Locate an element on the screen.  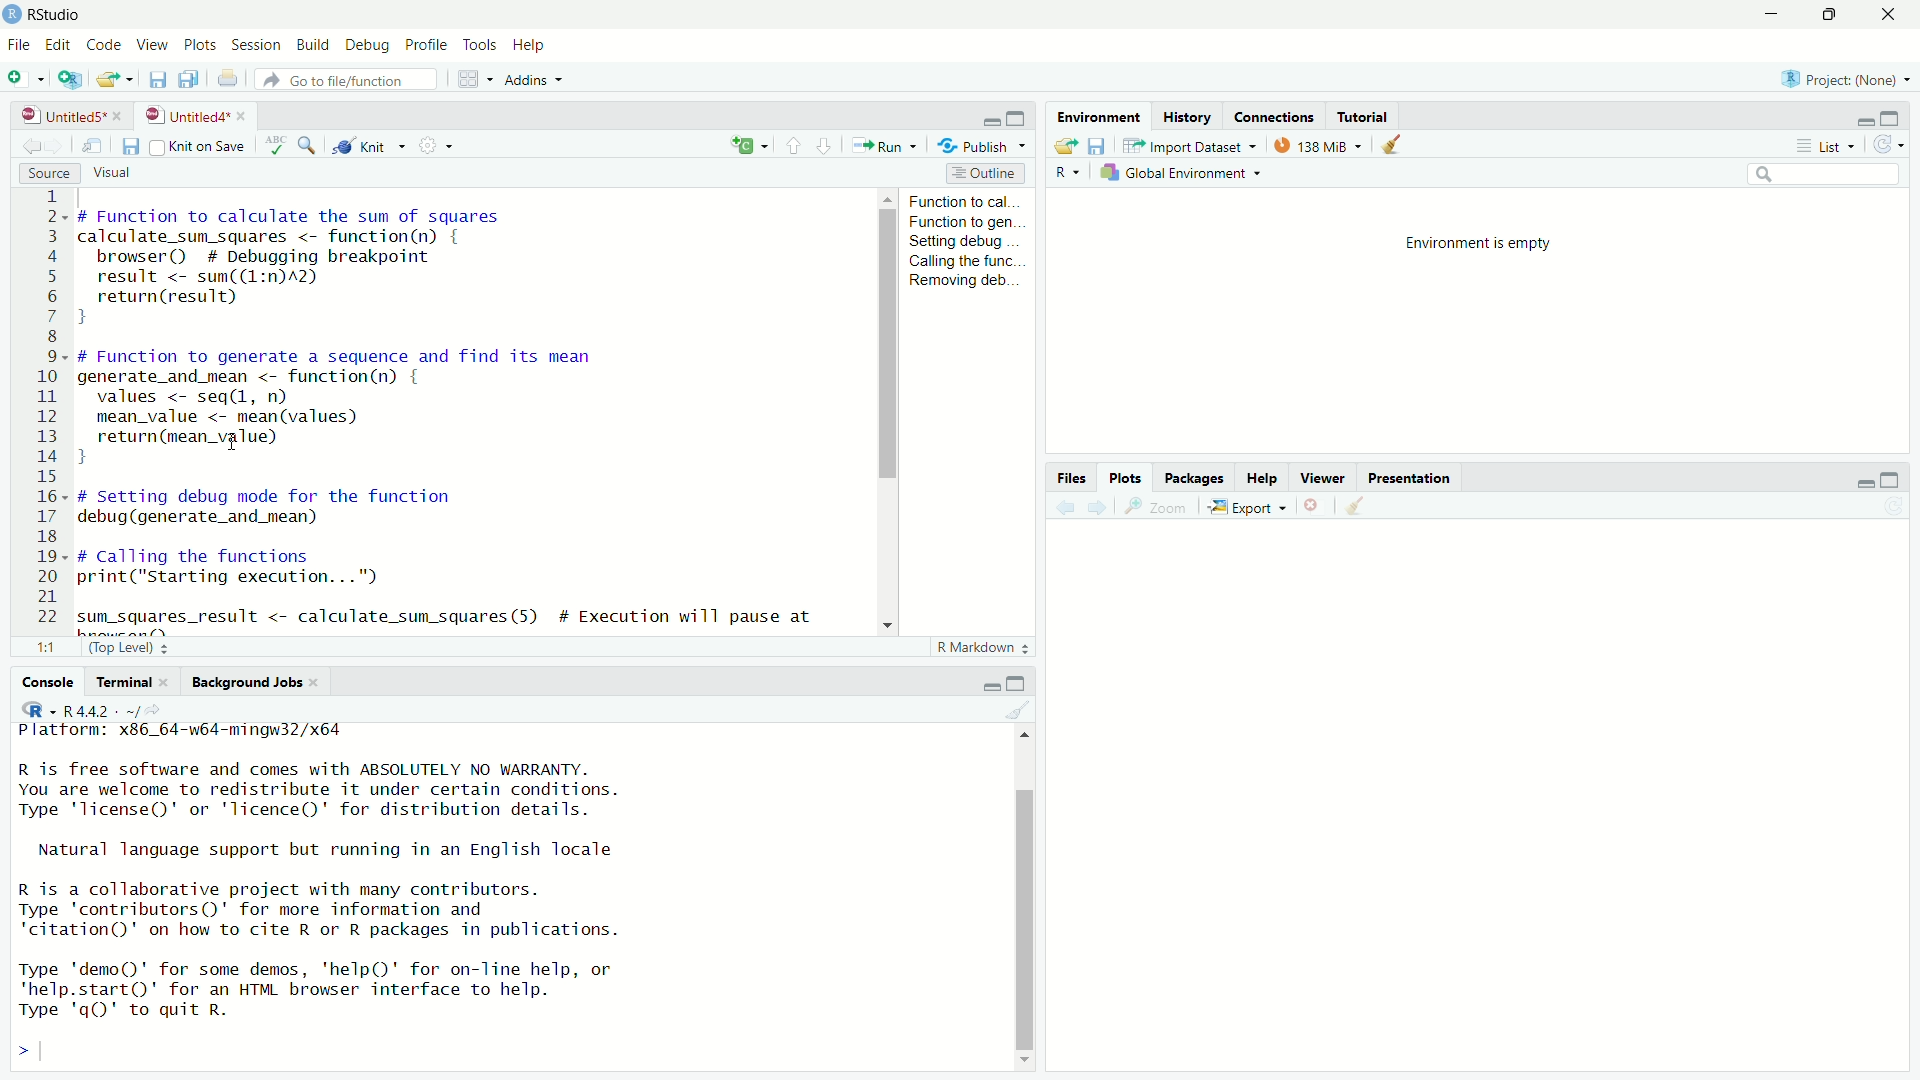
remove the current plot is located at coordinates (1313, 508).